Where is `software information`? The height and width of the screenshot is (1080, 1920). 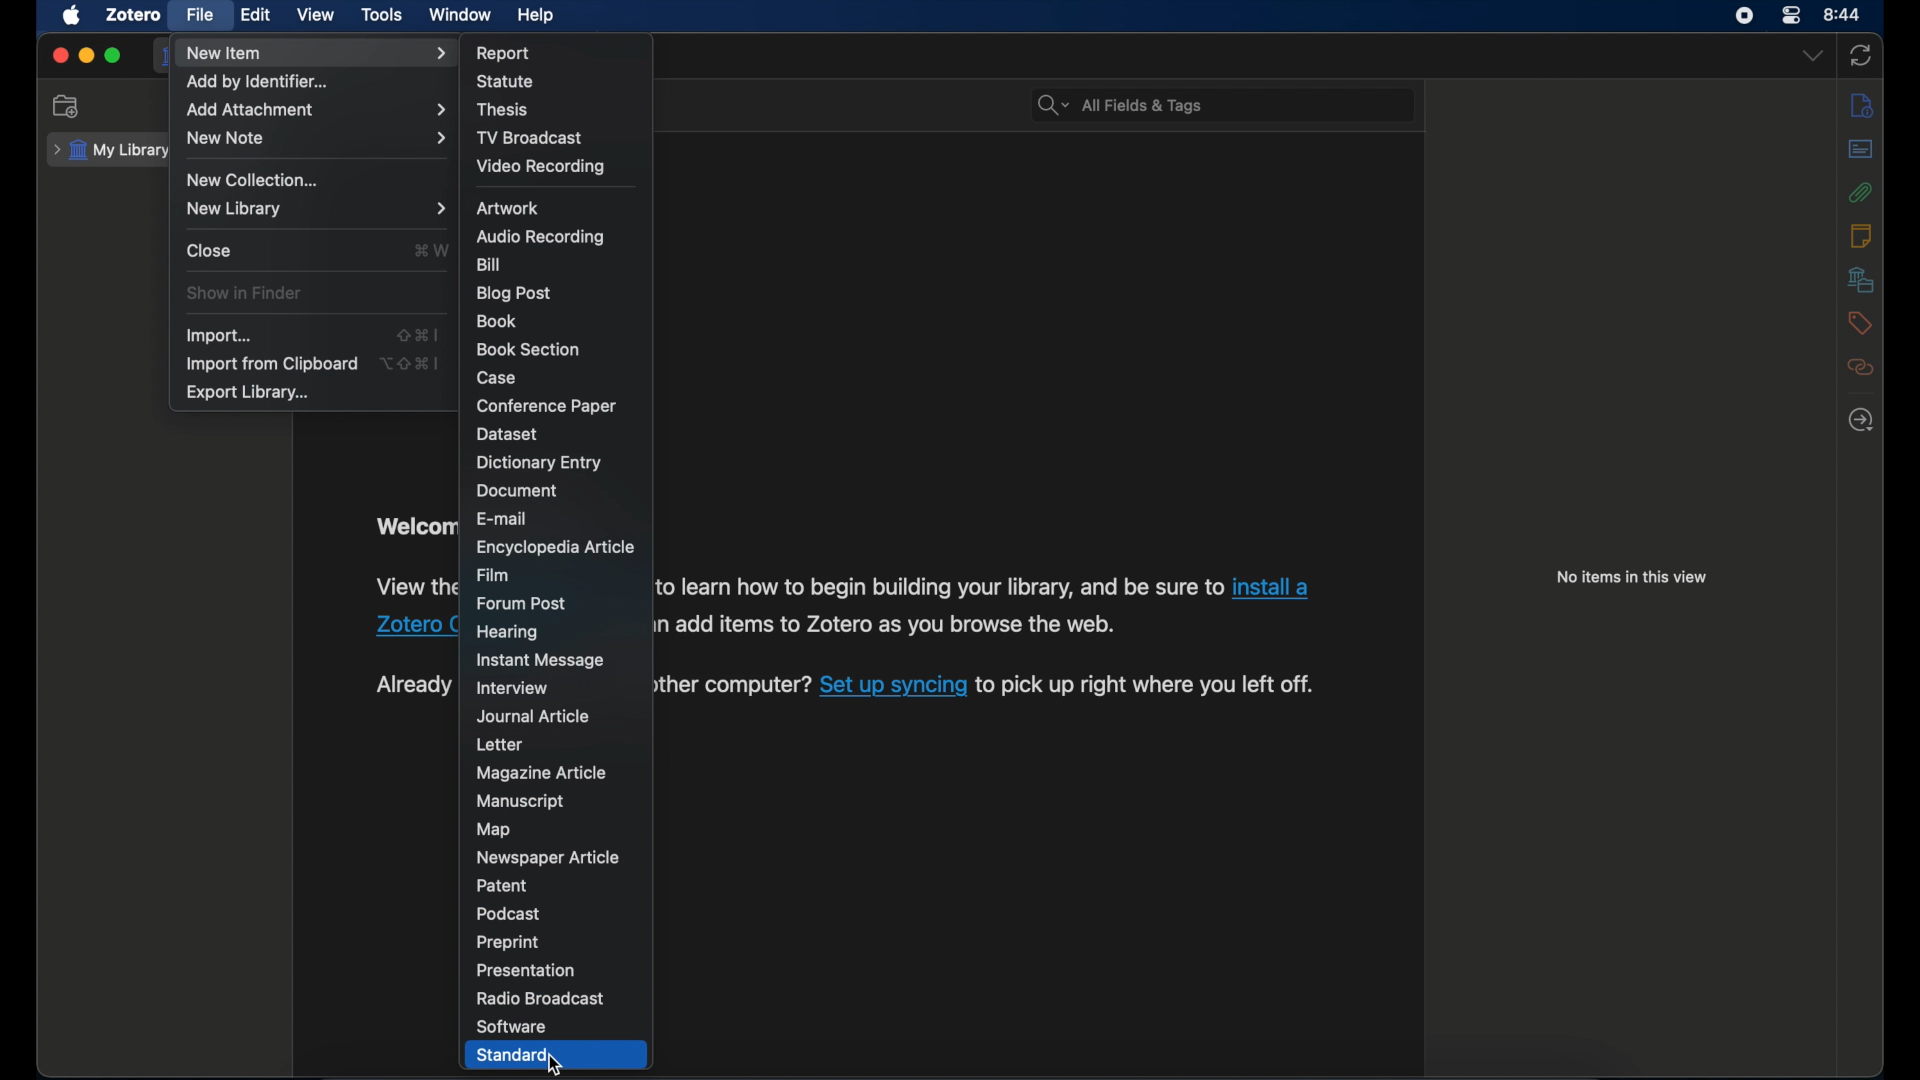
software information is located at coordinates (1148, 686).